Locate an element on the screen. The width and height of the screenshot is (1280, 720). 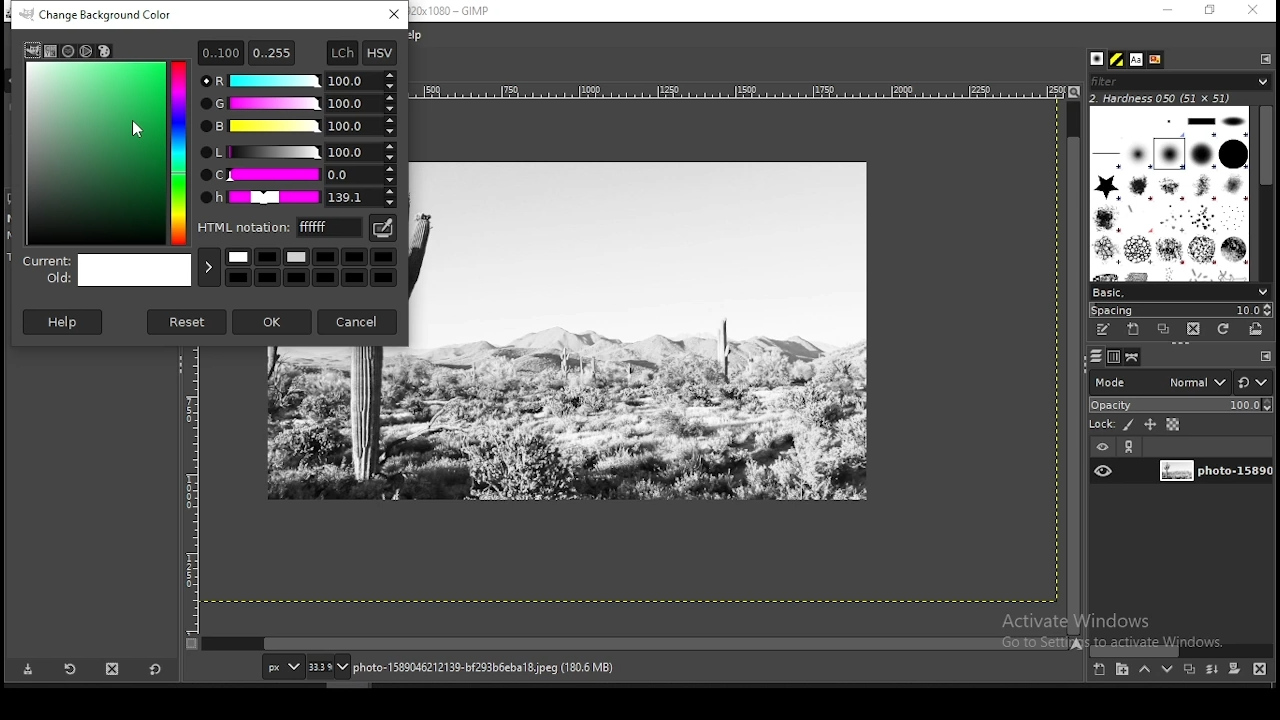
html notation is located at coordinates (281, 226).